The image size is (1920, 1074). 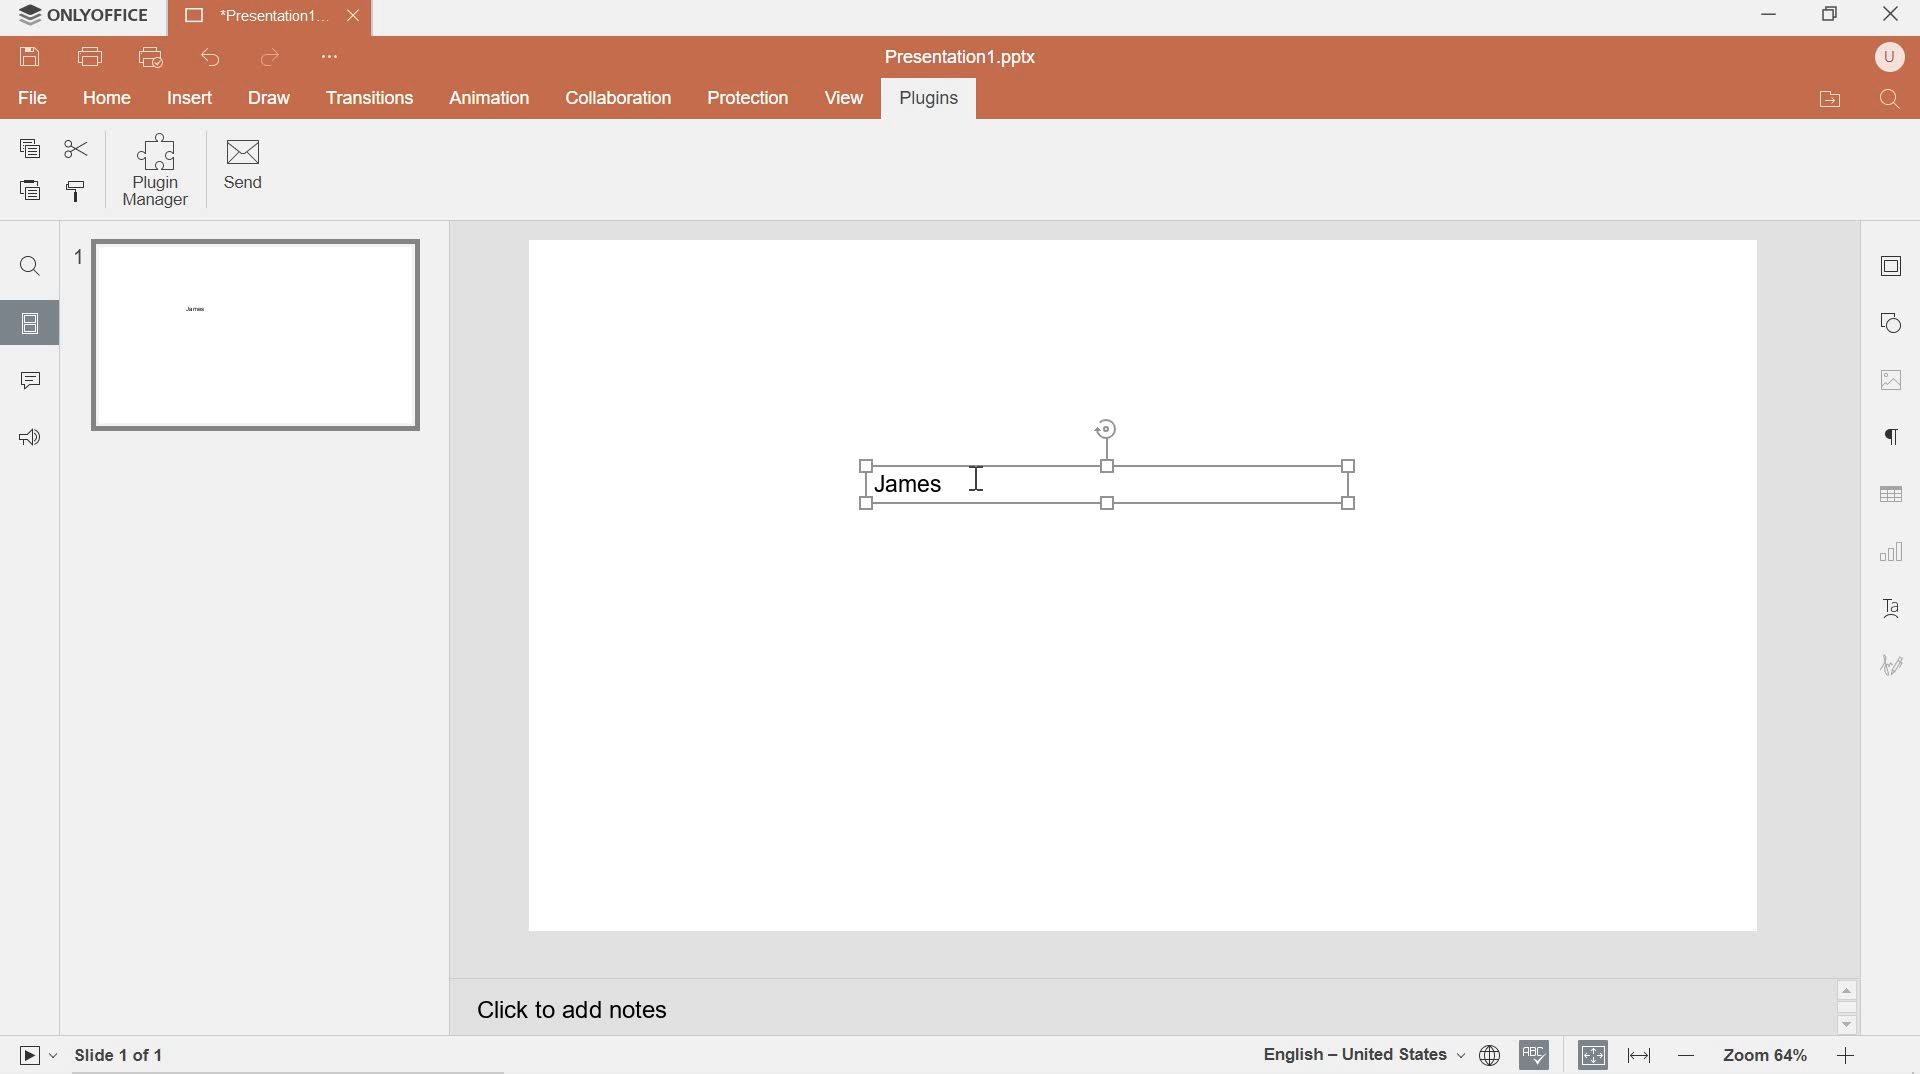 I want to click on spell checker, so click(x=1536, y=1055).